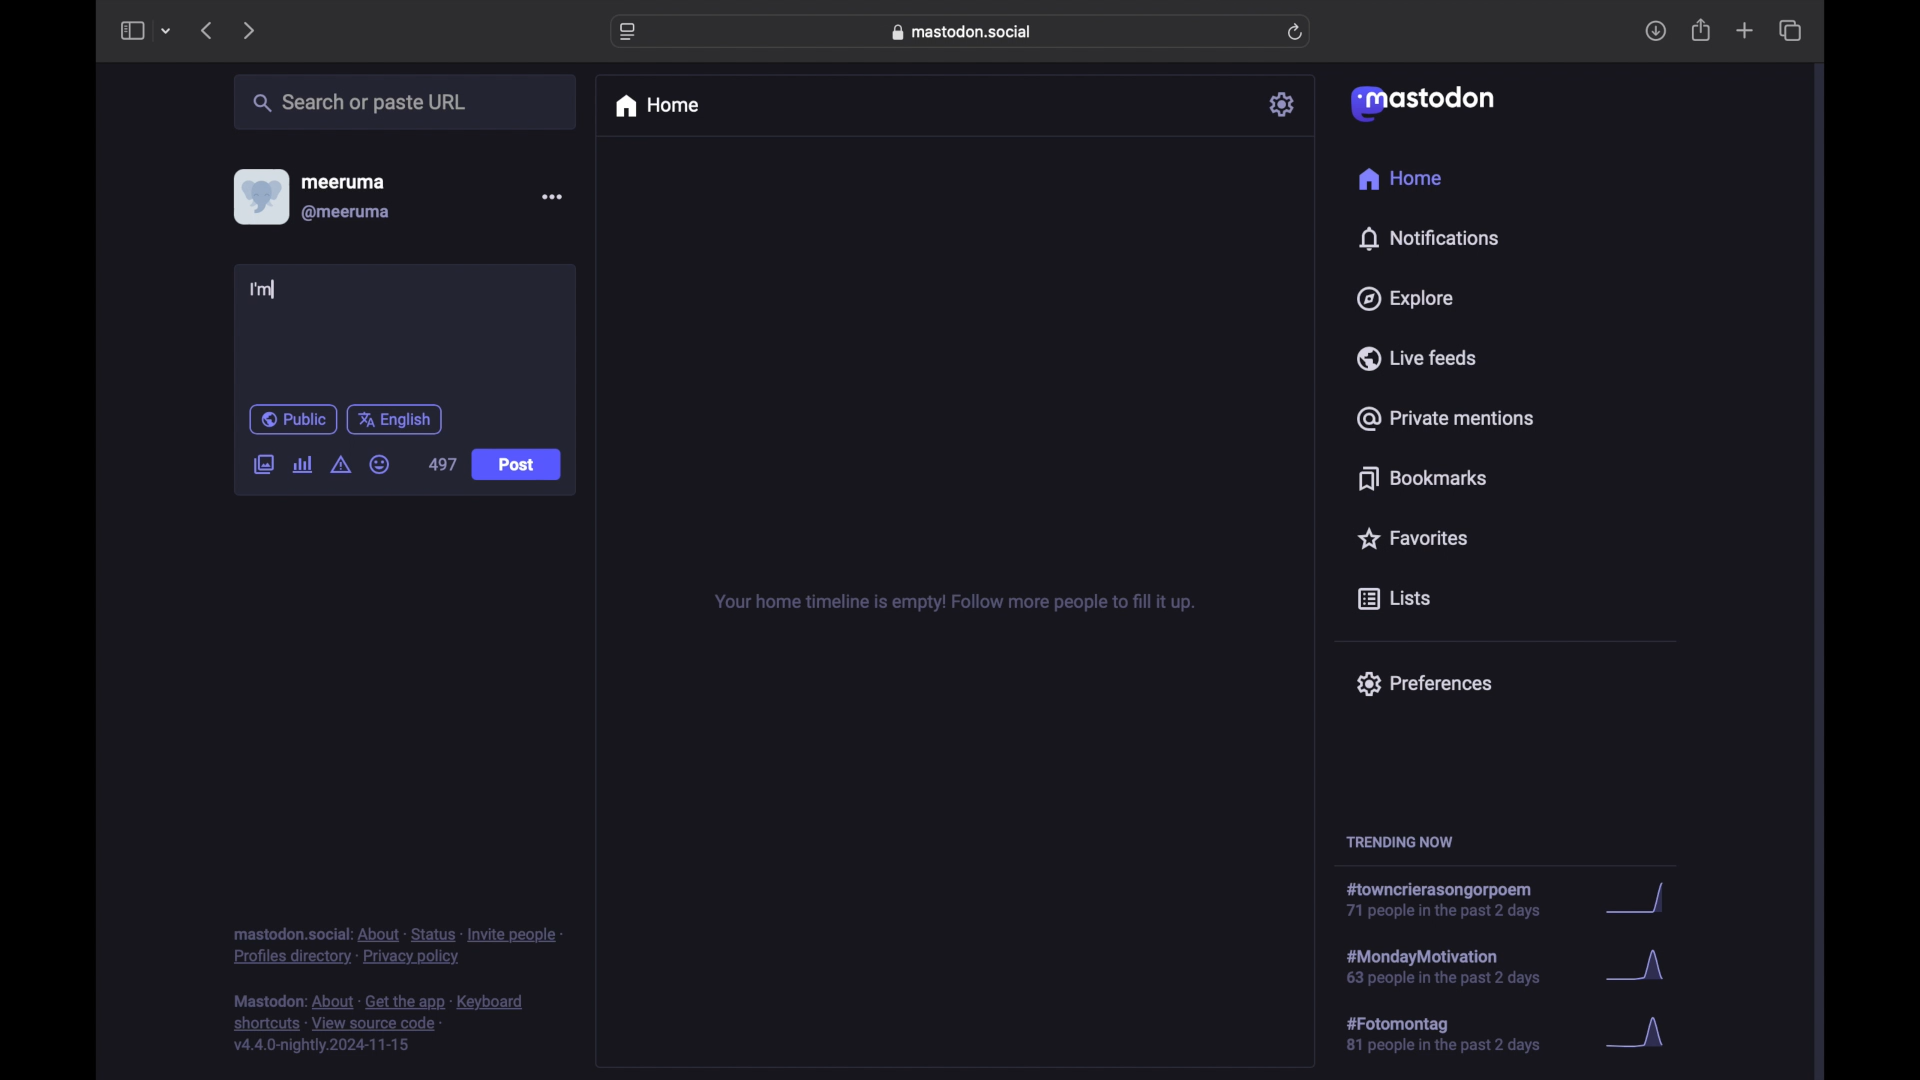  I want to click on new tab overview, so click(1745, 30).